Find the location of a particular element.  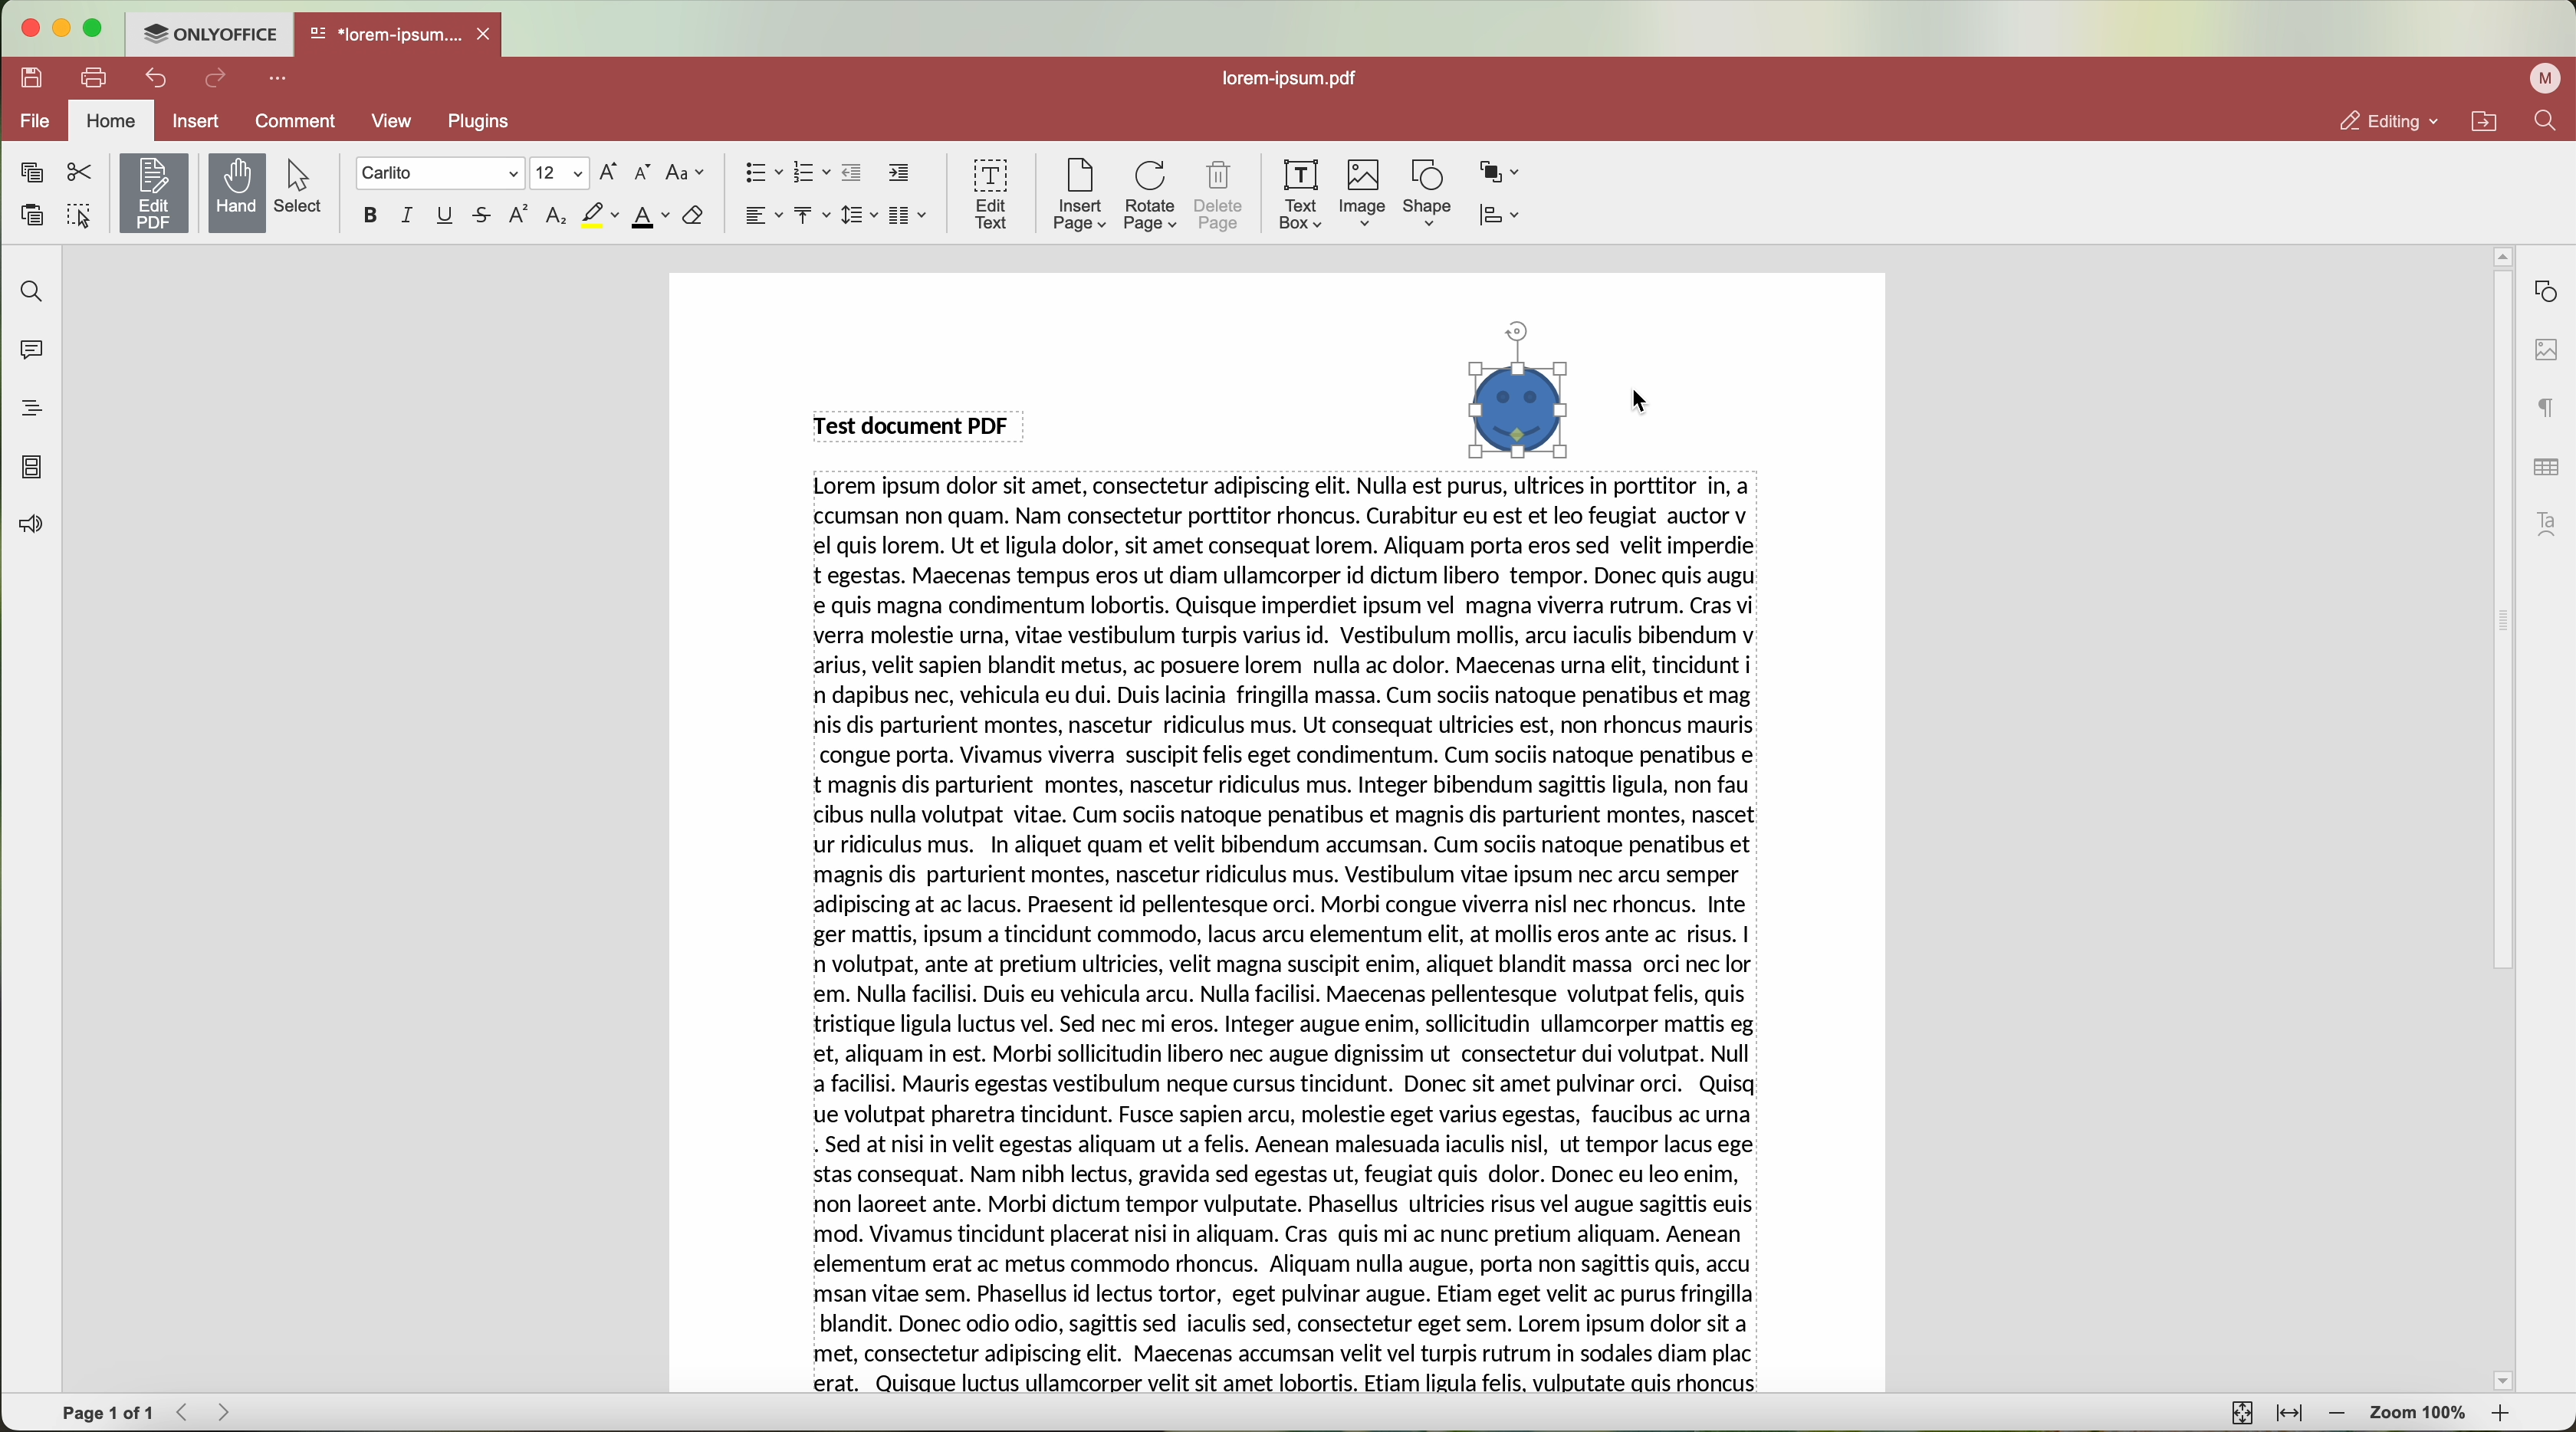

bullets is located at coordinates (761, 174).